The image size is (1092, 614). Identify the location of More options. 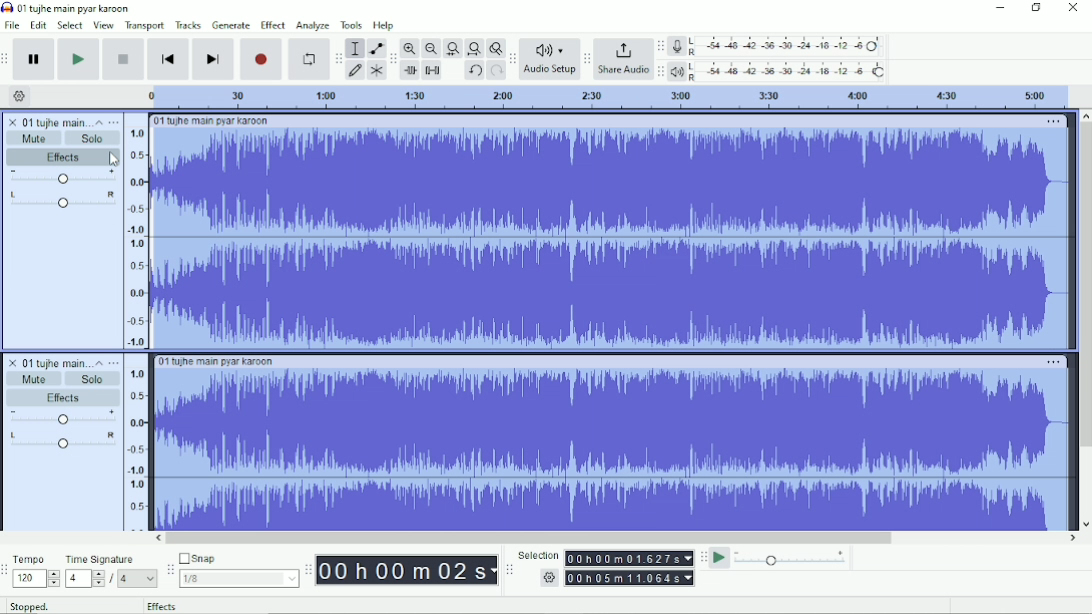
(1053, 361).